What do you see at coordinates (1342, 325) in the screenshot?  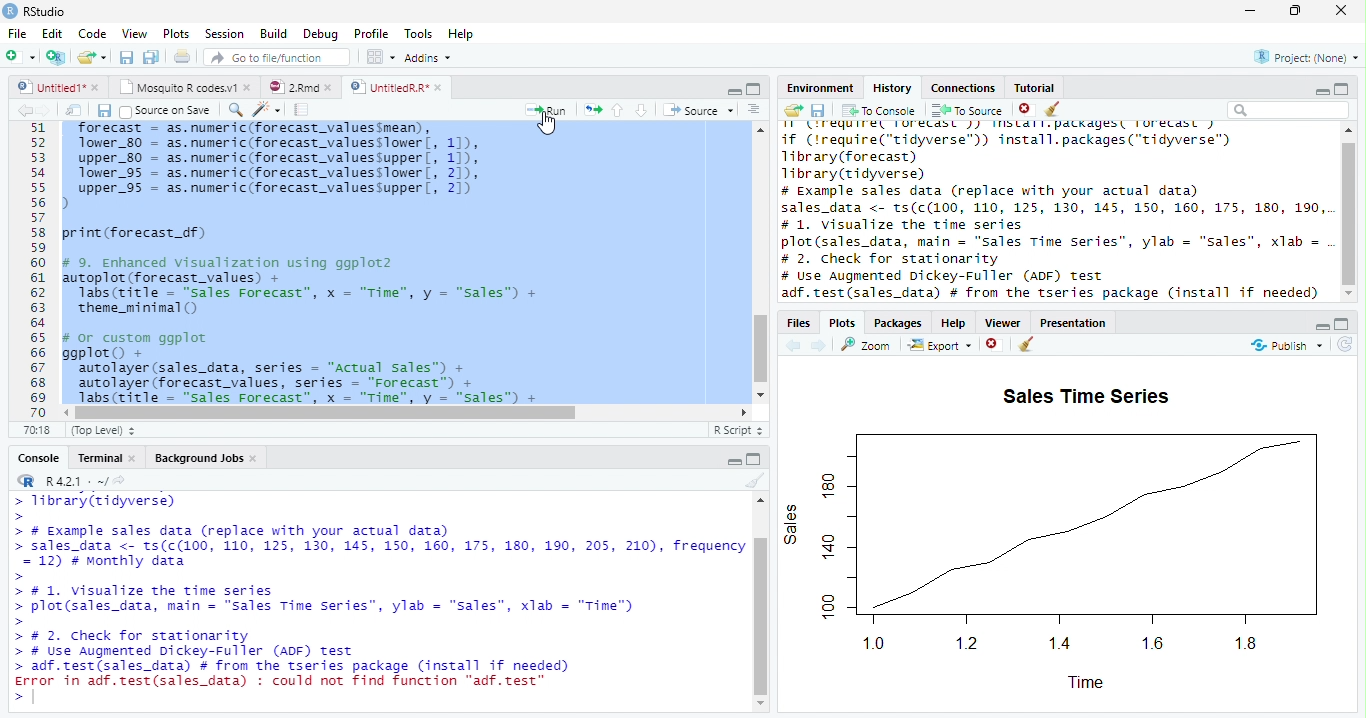 I see `Maximize` at bounding box center [1342, 325].